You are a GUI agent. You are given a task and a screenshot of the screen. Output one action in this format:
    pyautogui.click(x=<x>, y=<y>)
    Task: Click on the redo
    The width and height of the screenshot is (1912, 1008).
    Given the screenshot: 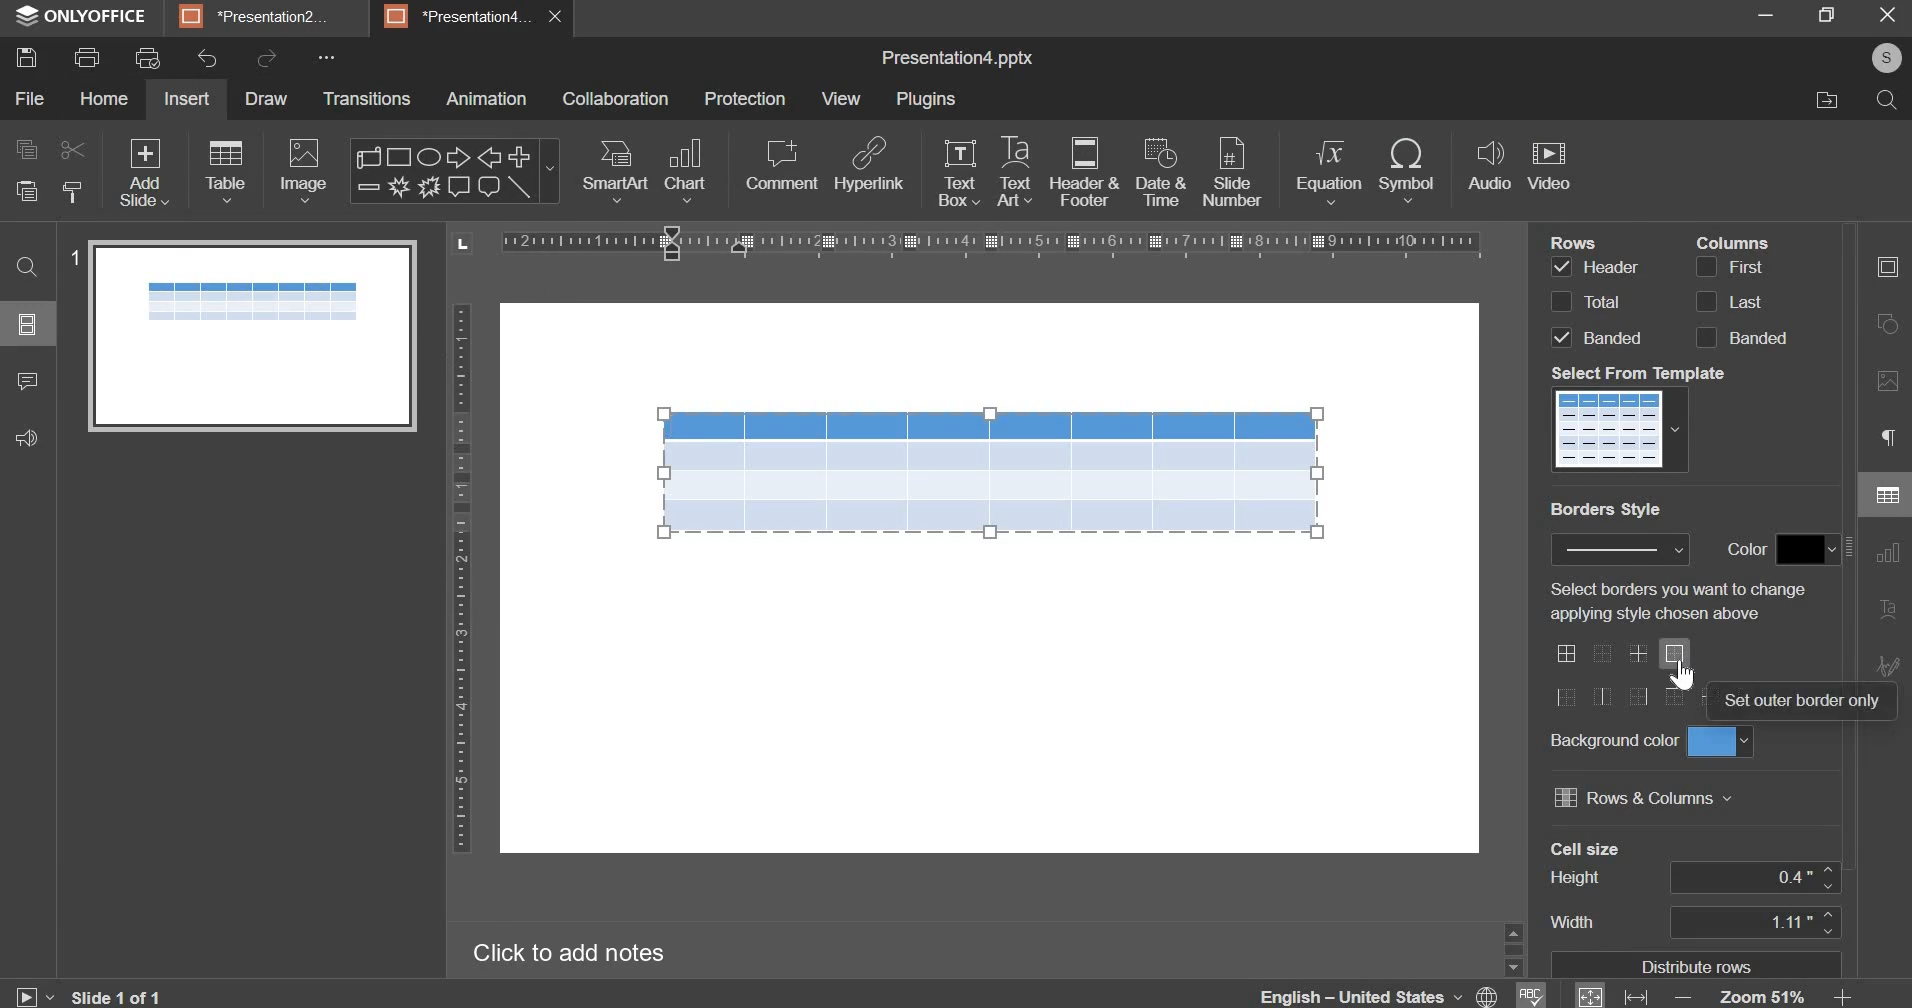 What is the action you would take?
    pyautogui.click(x=265, y=59)
    